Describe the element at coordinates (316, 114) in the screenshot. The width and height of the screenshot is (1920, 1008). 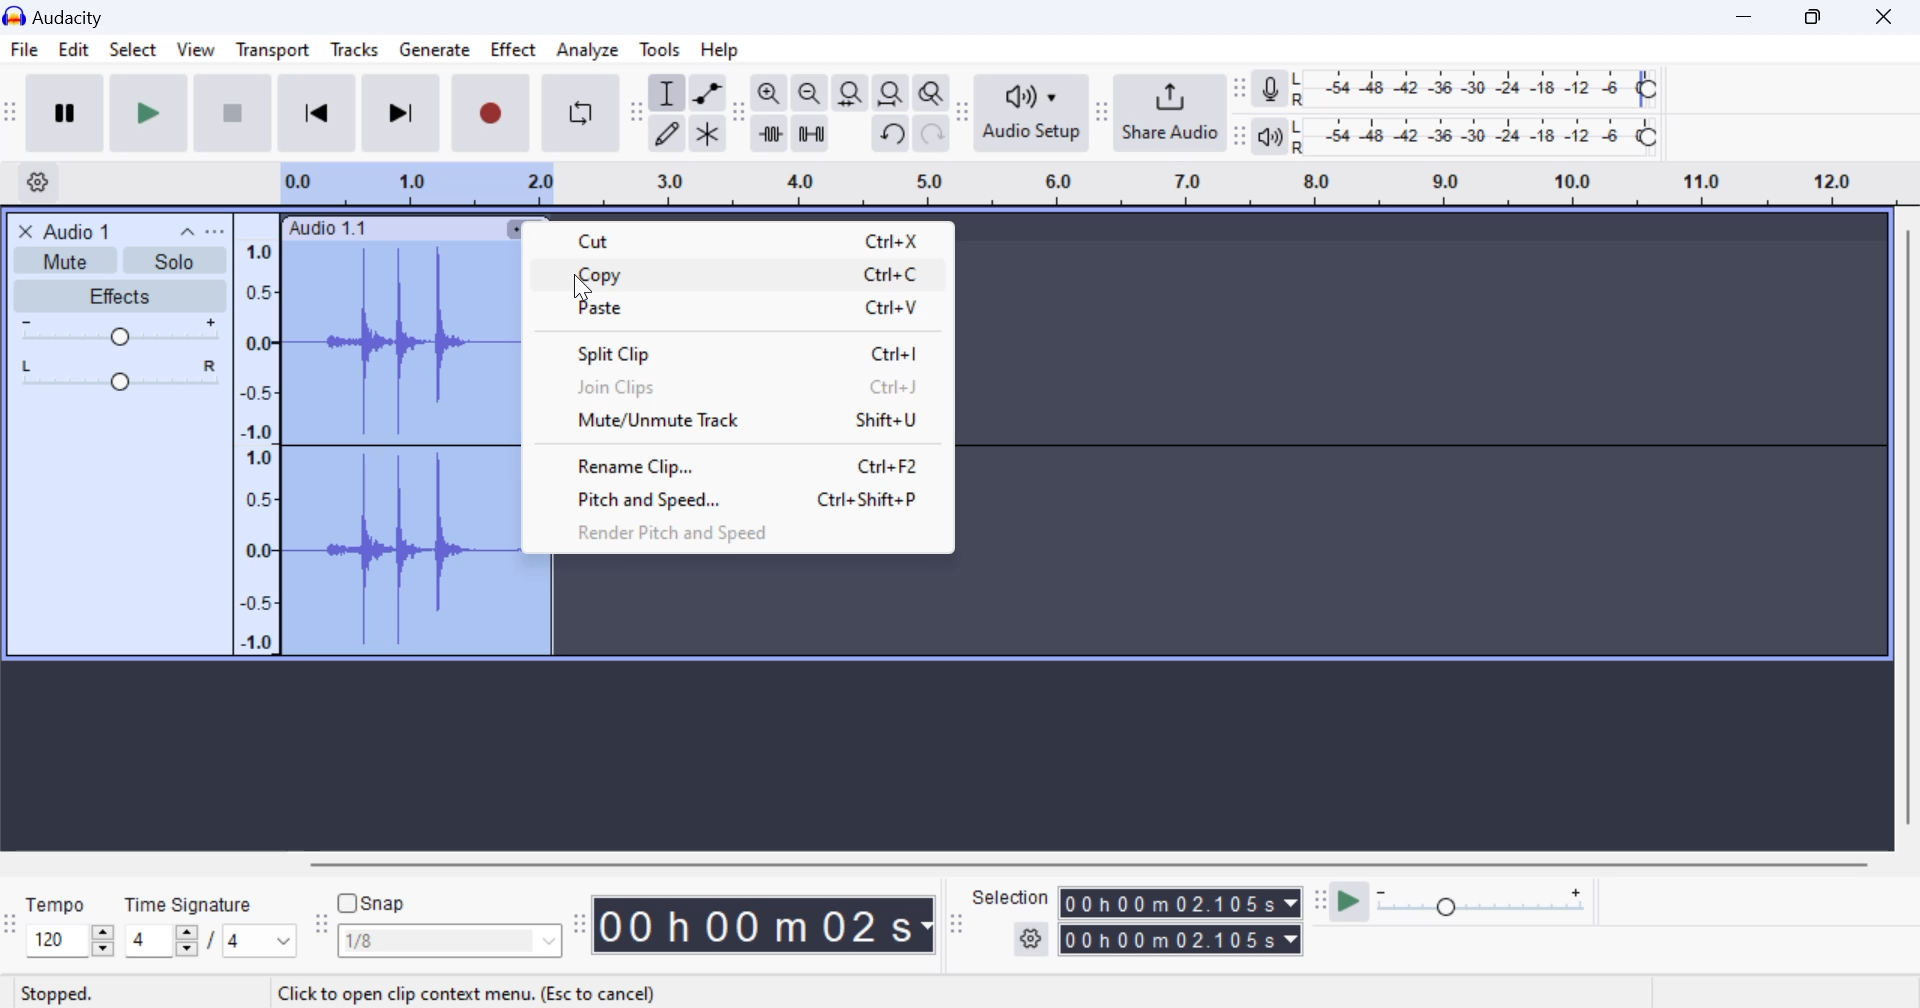
I see `Skip to Beginning` at that location.